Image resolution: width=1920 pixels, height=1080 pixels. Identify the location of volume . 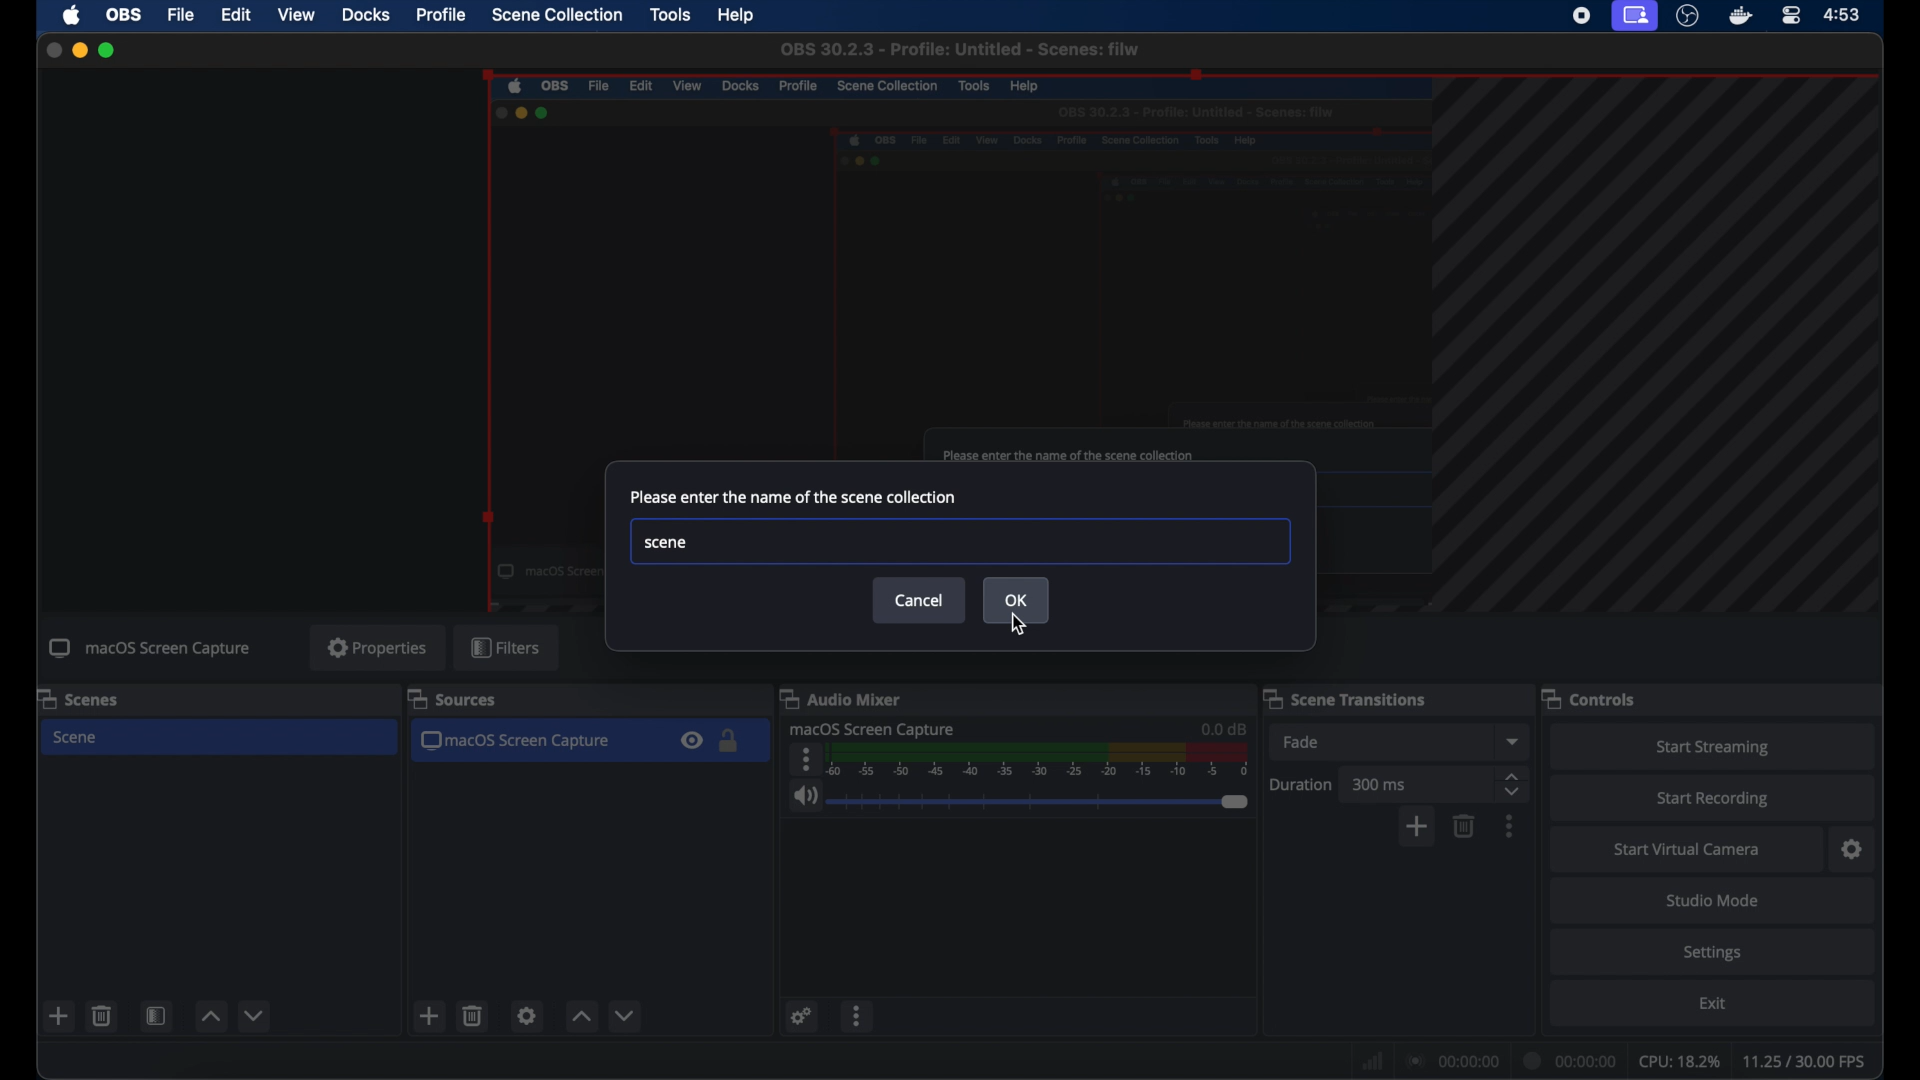
(803, 797).